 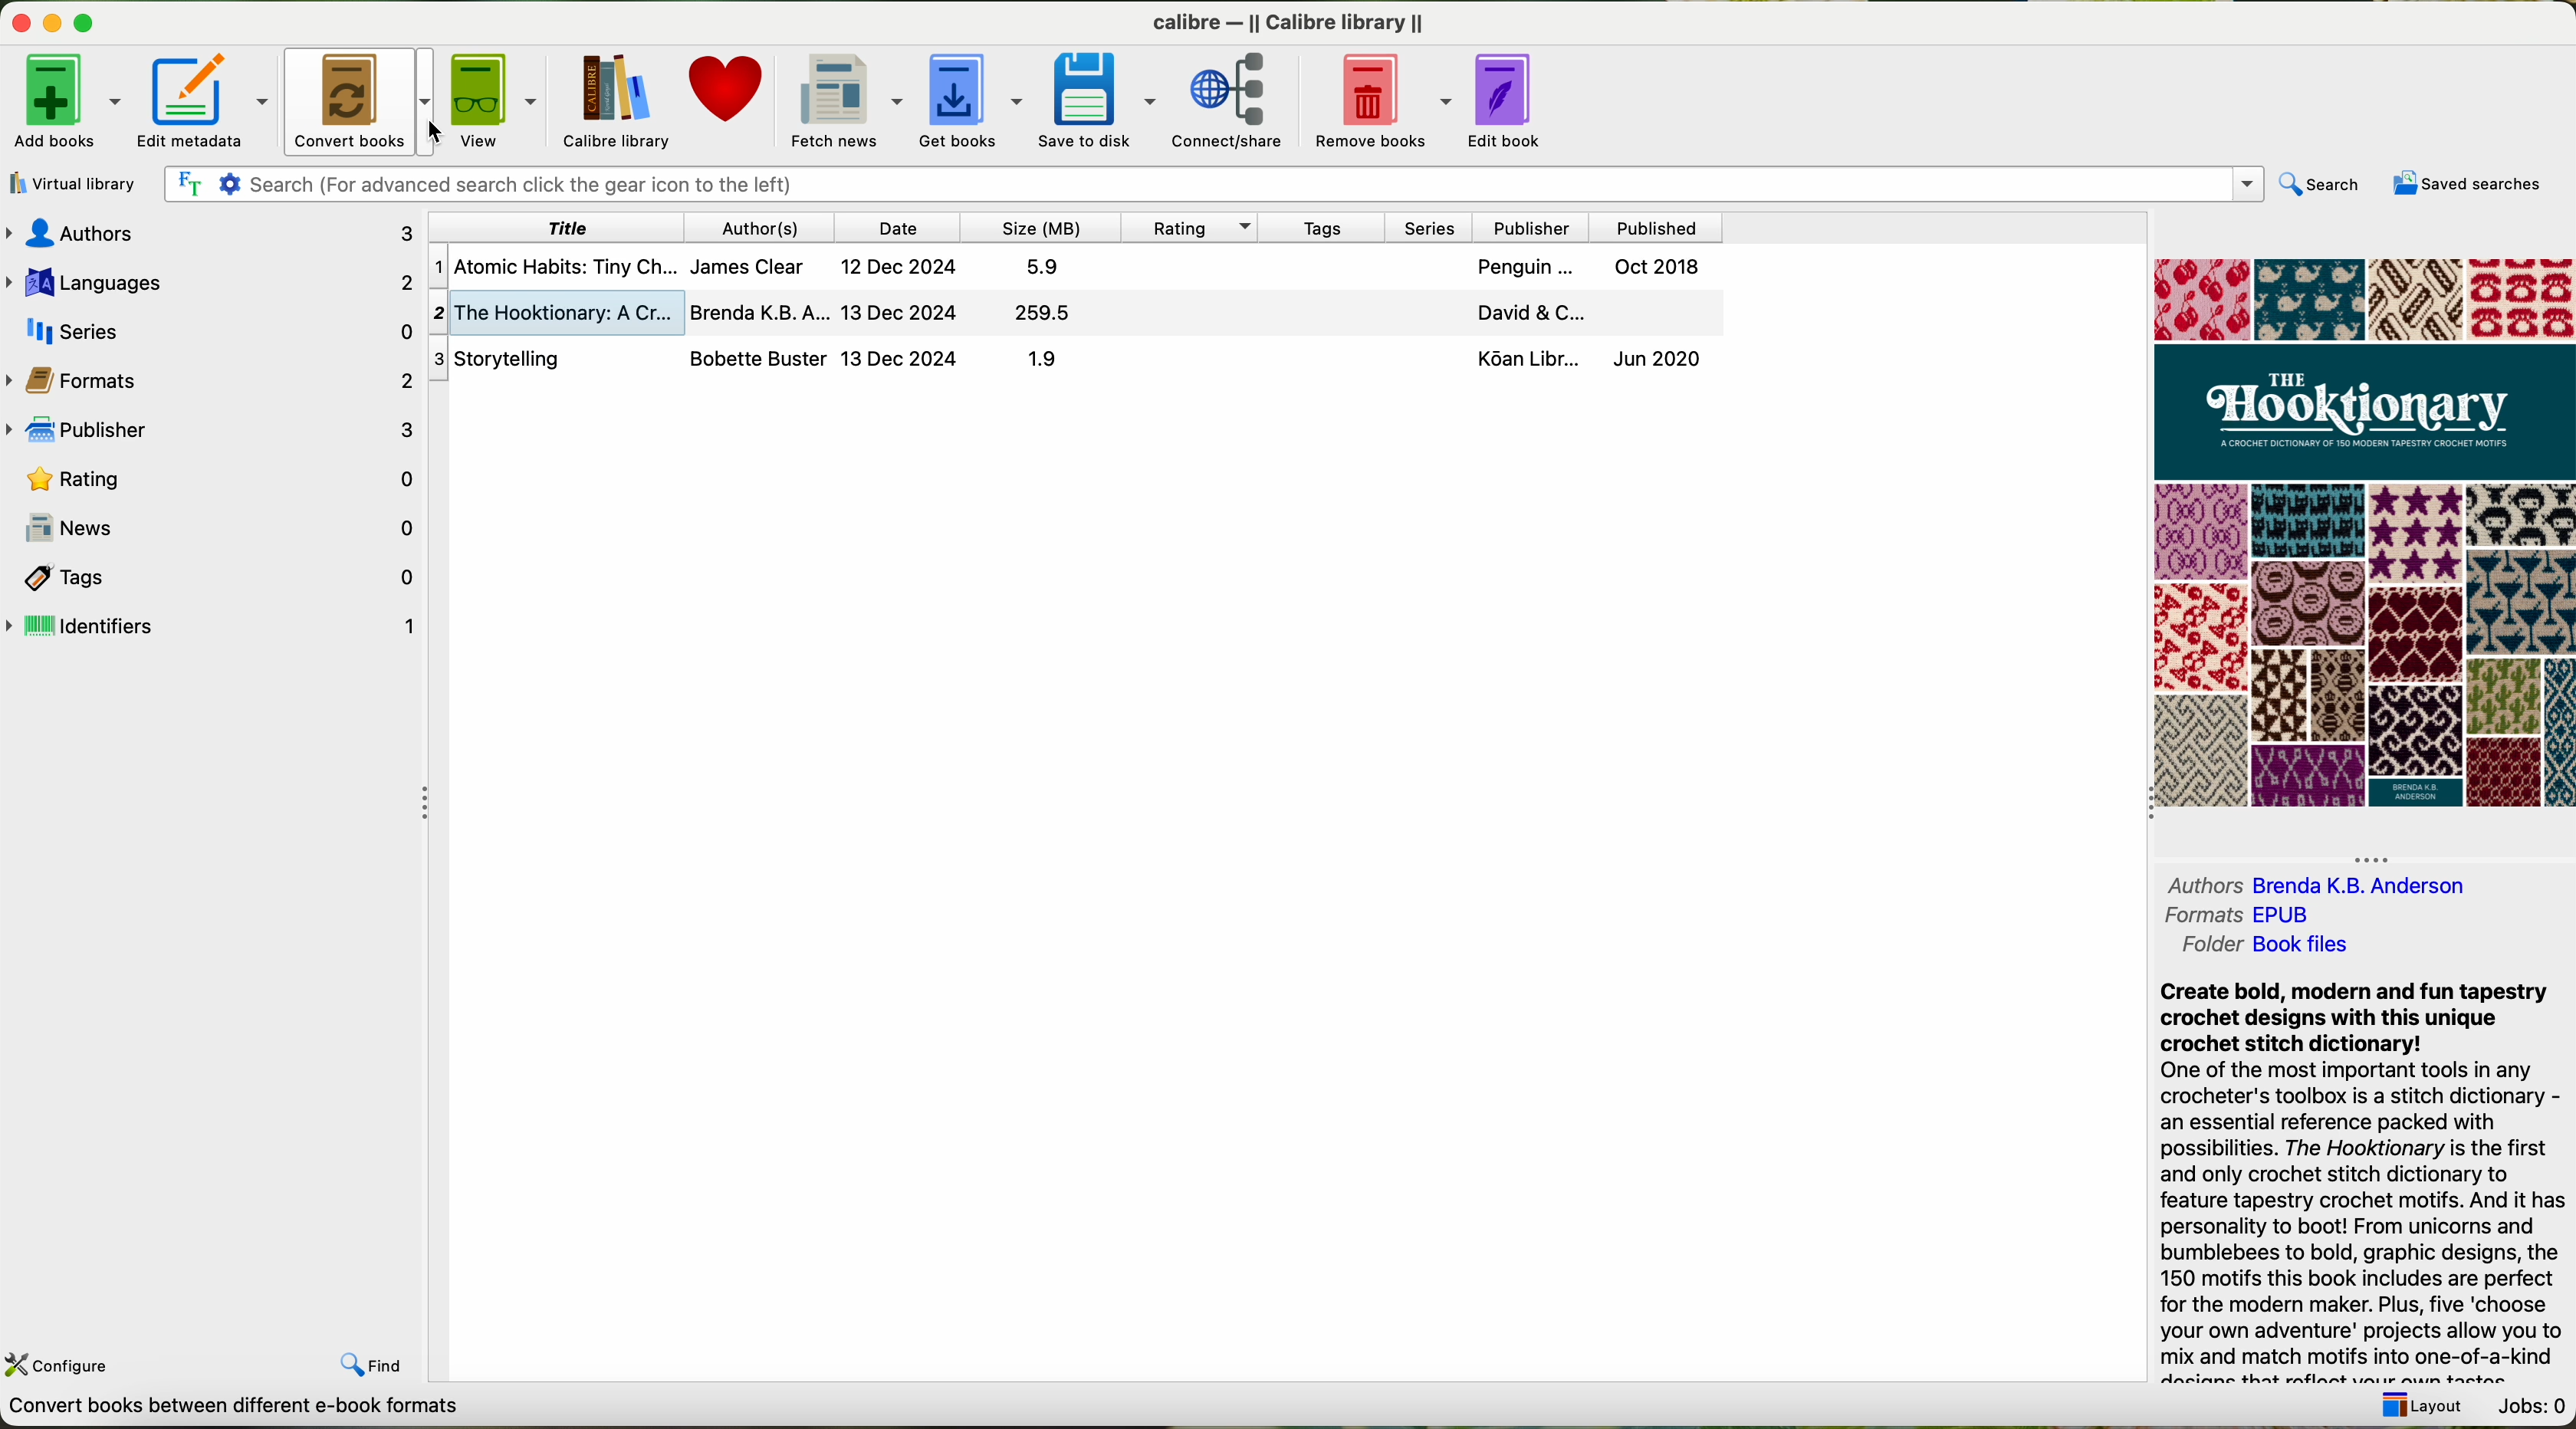 I want to click on convert books between different e-book formats, so click(x=264, y=1413).